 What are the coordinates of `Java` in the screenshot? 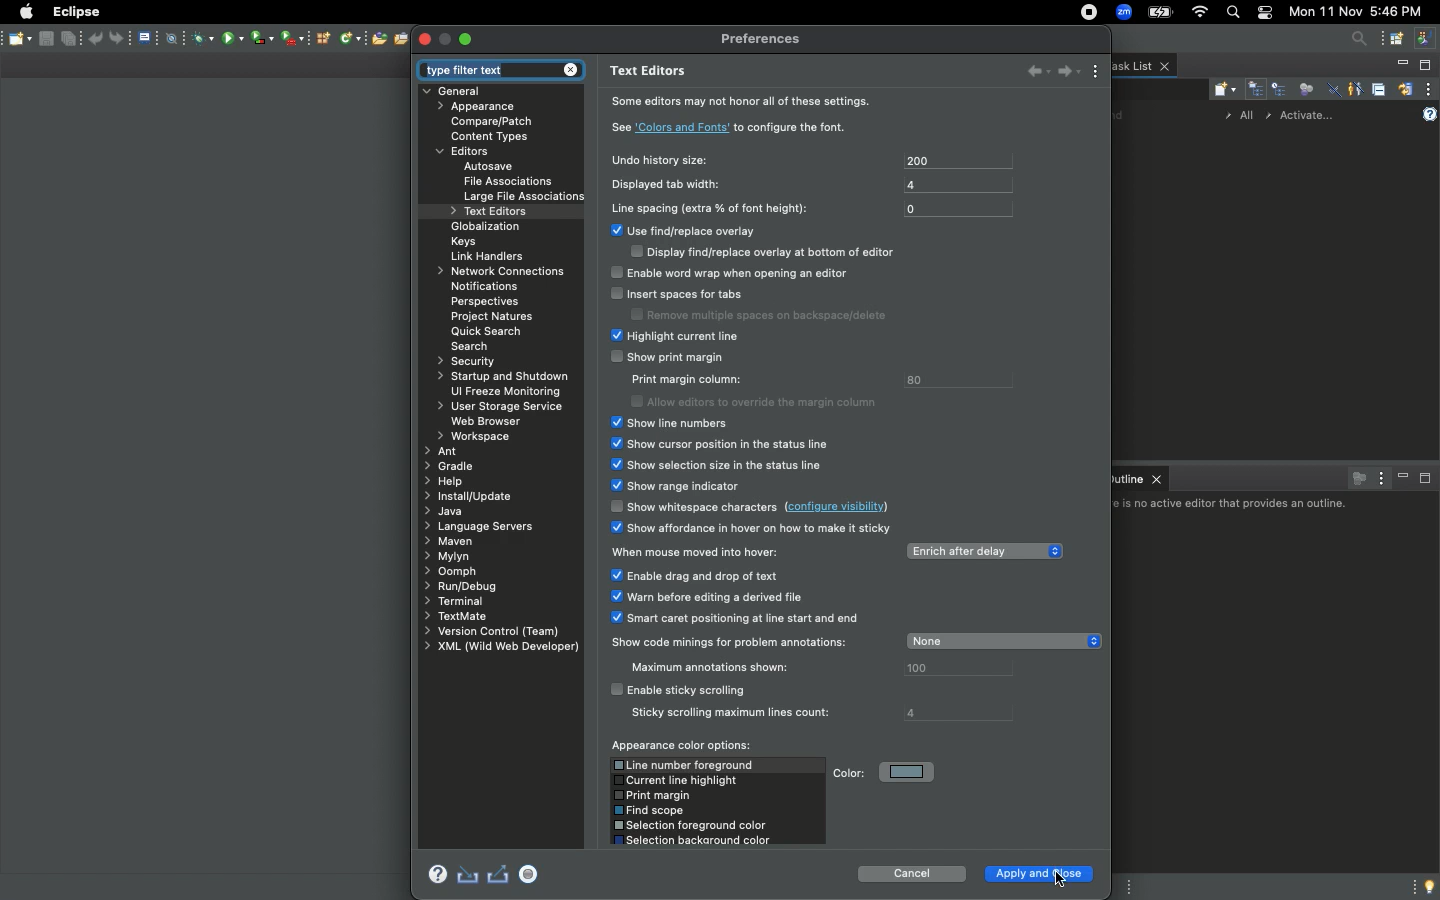 It's located at (444, 511).